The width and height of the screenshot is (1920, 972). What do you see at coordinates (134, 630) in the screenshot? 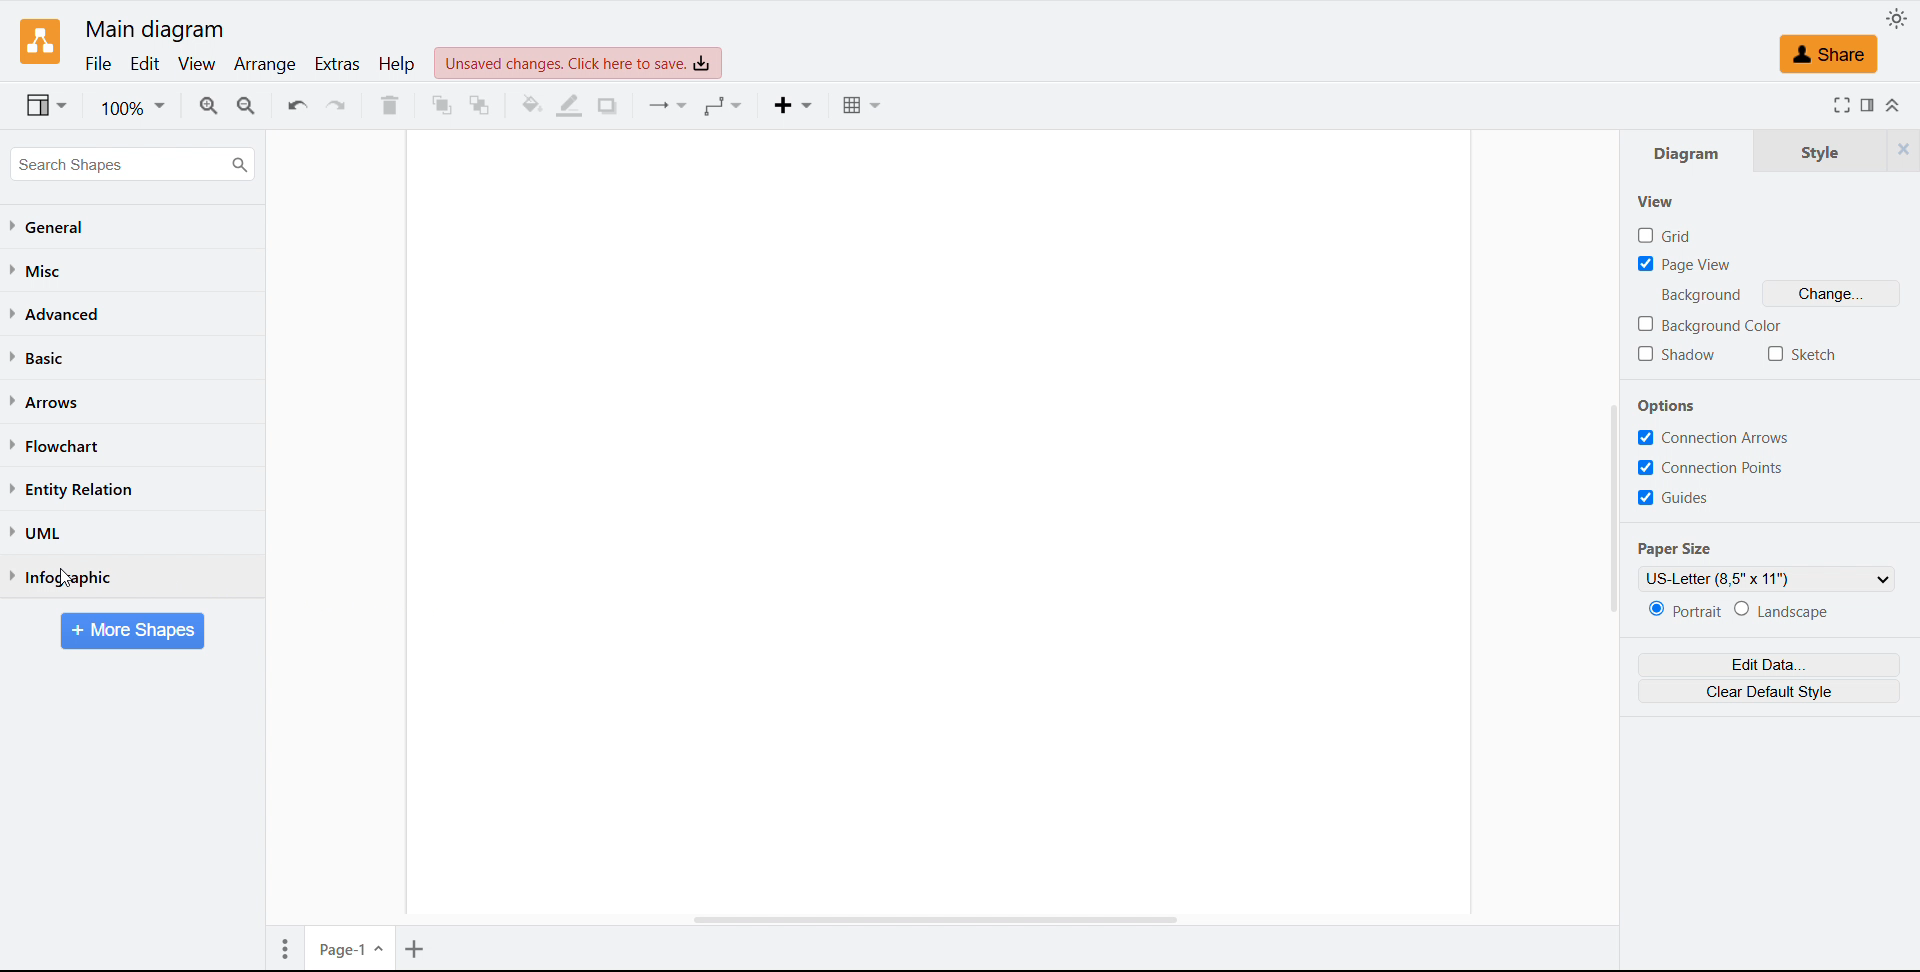
I see `More shapes ` at bounding box center [134, 630].